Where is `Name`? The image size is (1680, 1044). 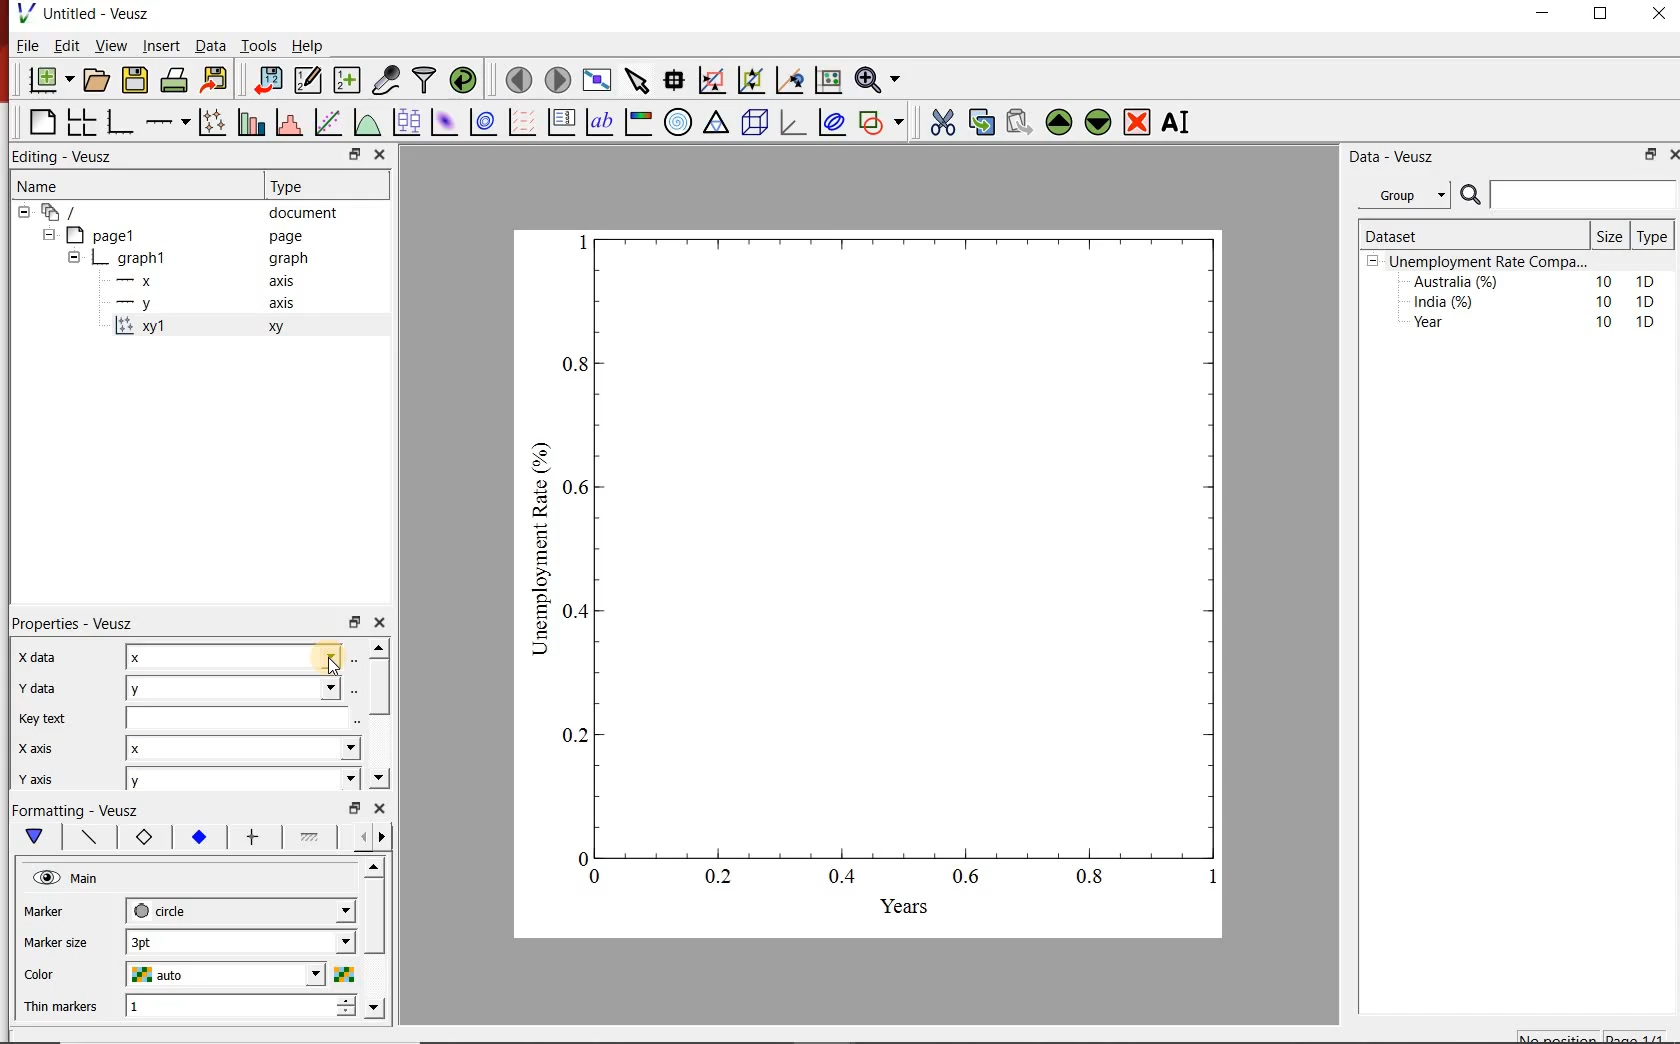
Name is located at coordinates (126, 184).